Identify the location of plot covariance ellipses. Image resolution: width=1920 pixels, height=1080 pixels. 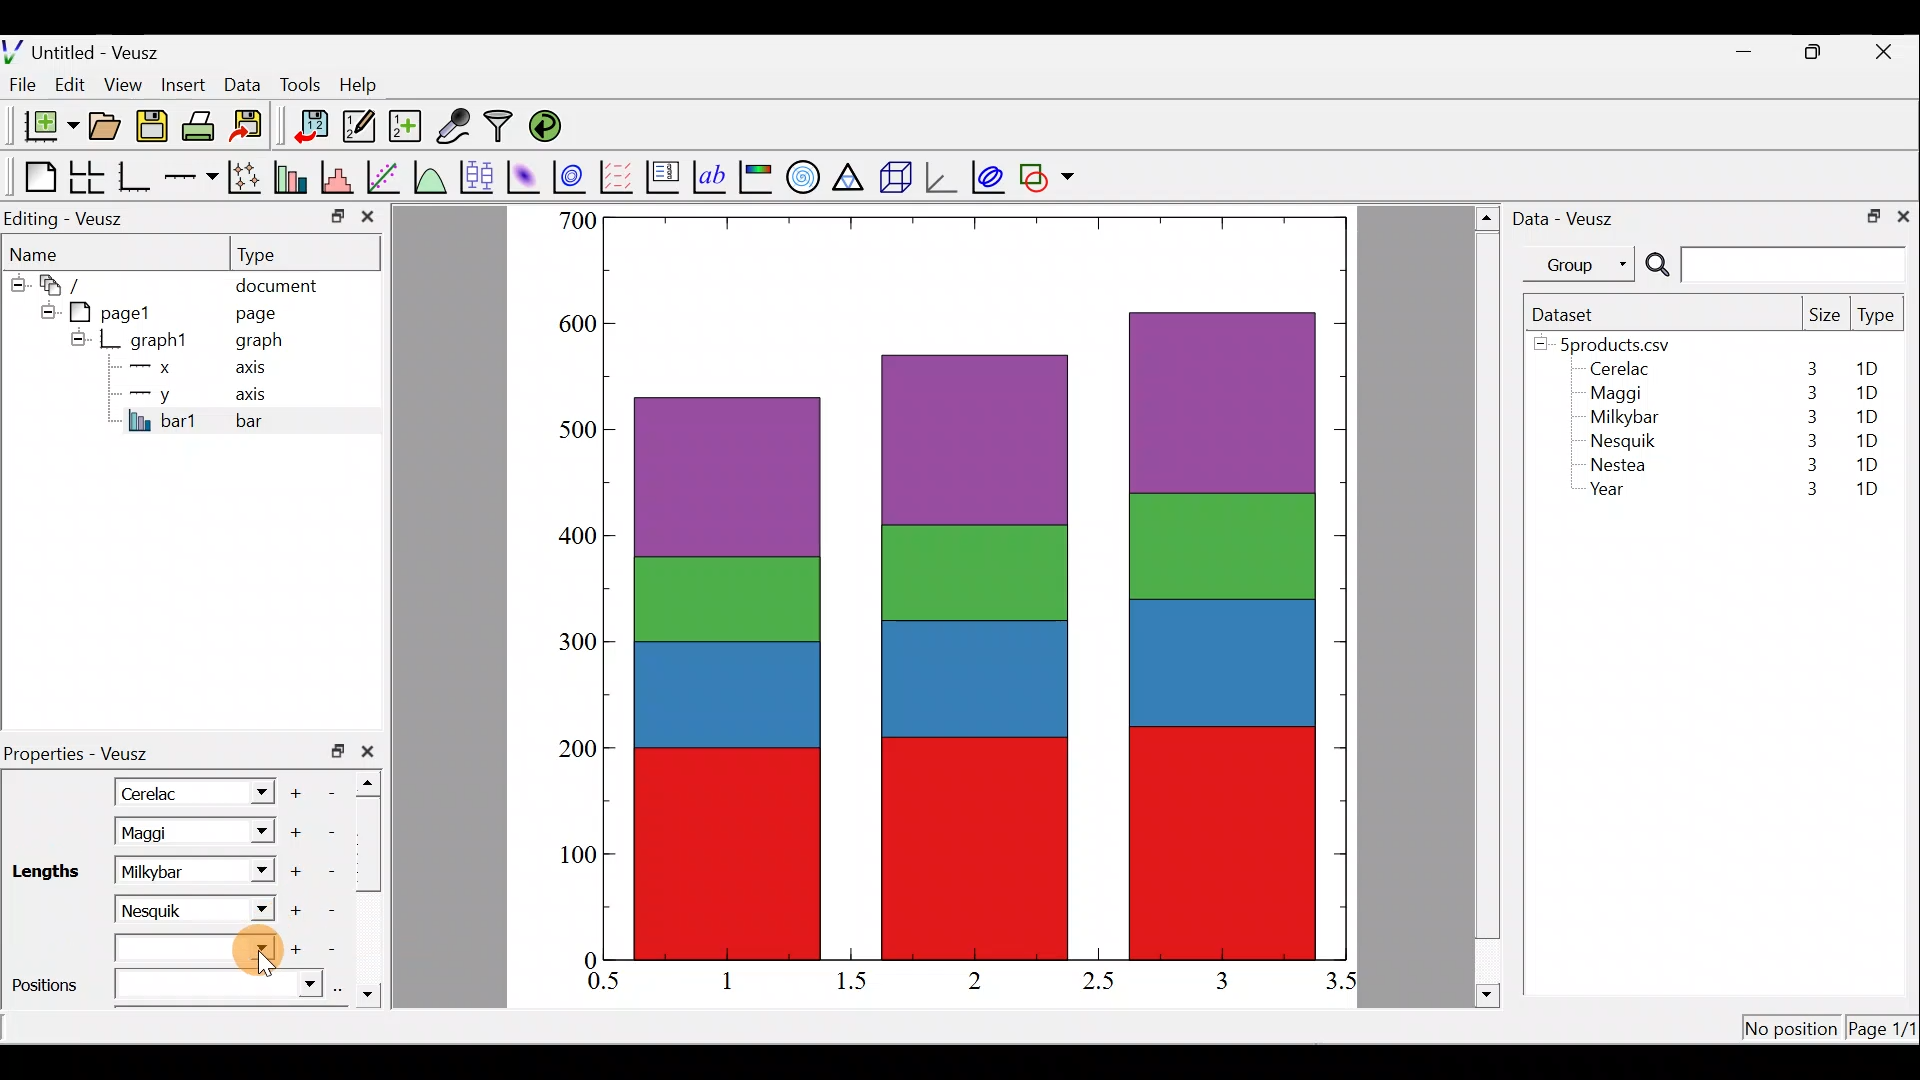
(990, 175).